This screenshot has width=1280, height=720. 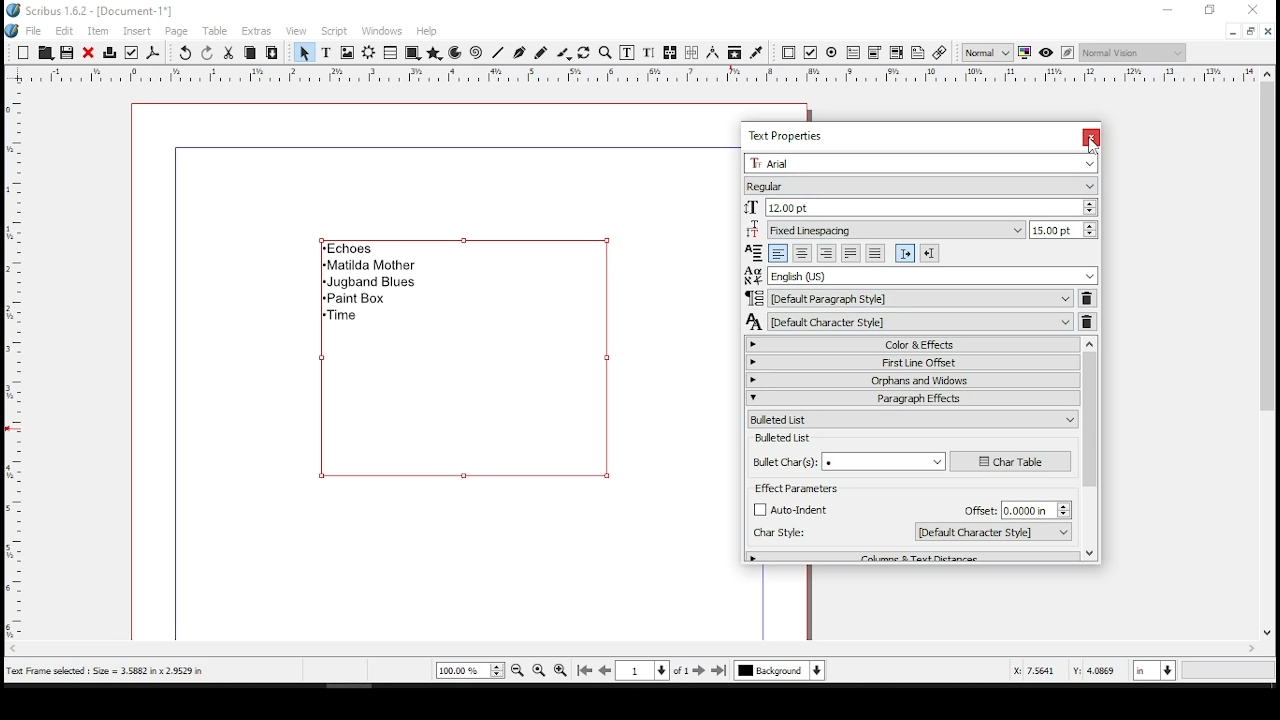 I want to click on left to right paragraph, so click(x=906, y=253).